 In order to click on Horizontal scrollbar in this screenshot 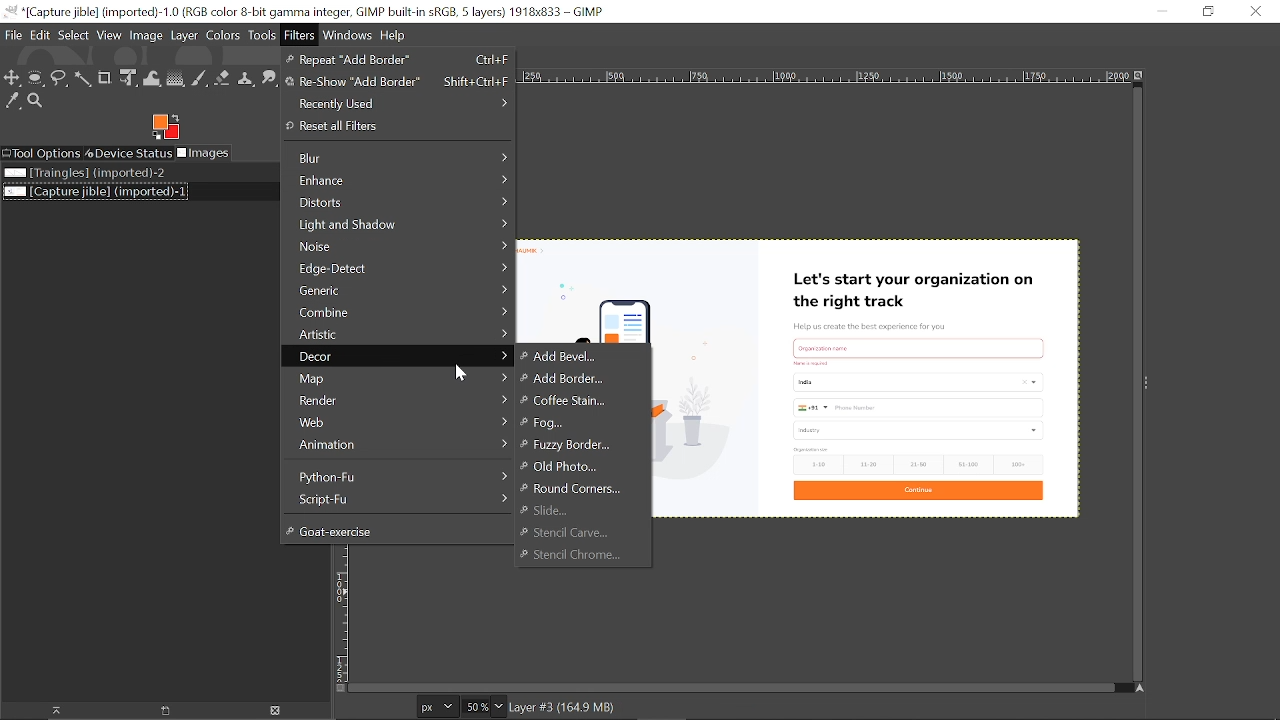, I will do `click(736, 689)`.